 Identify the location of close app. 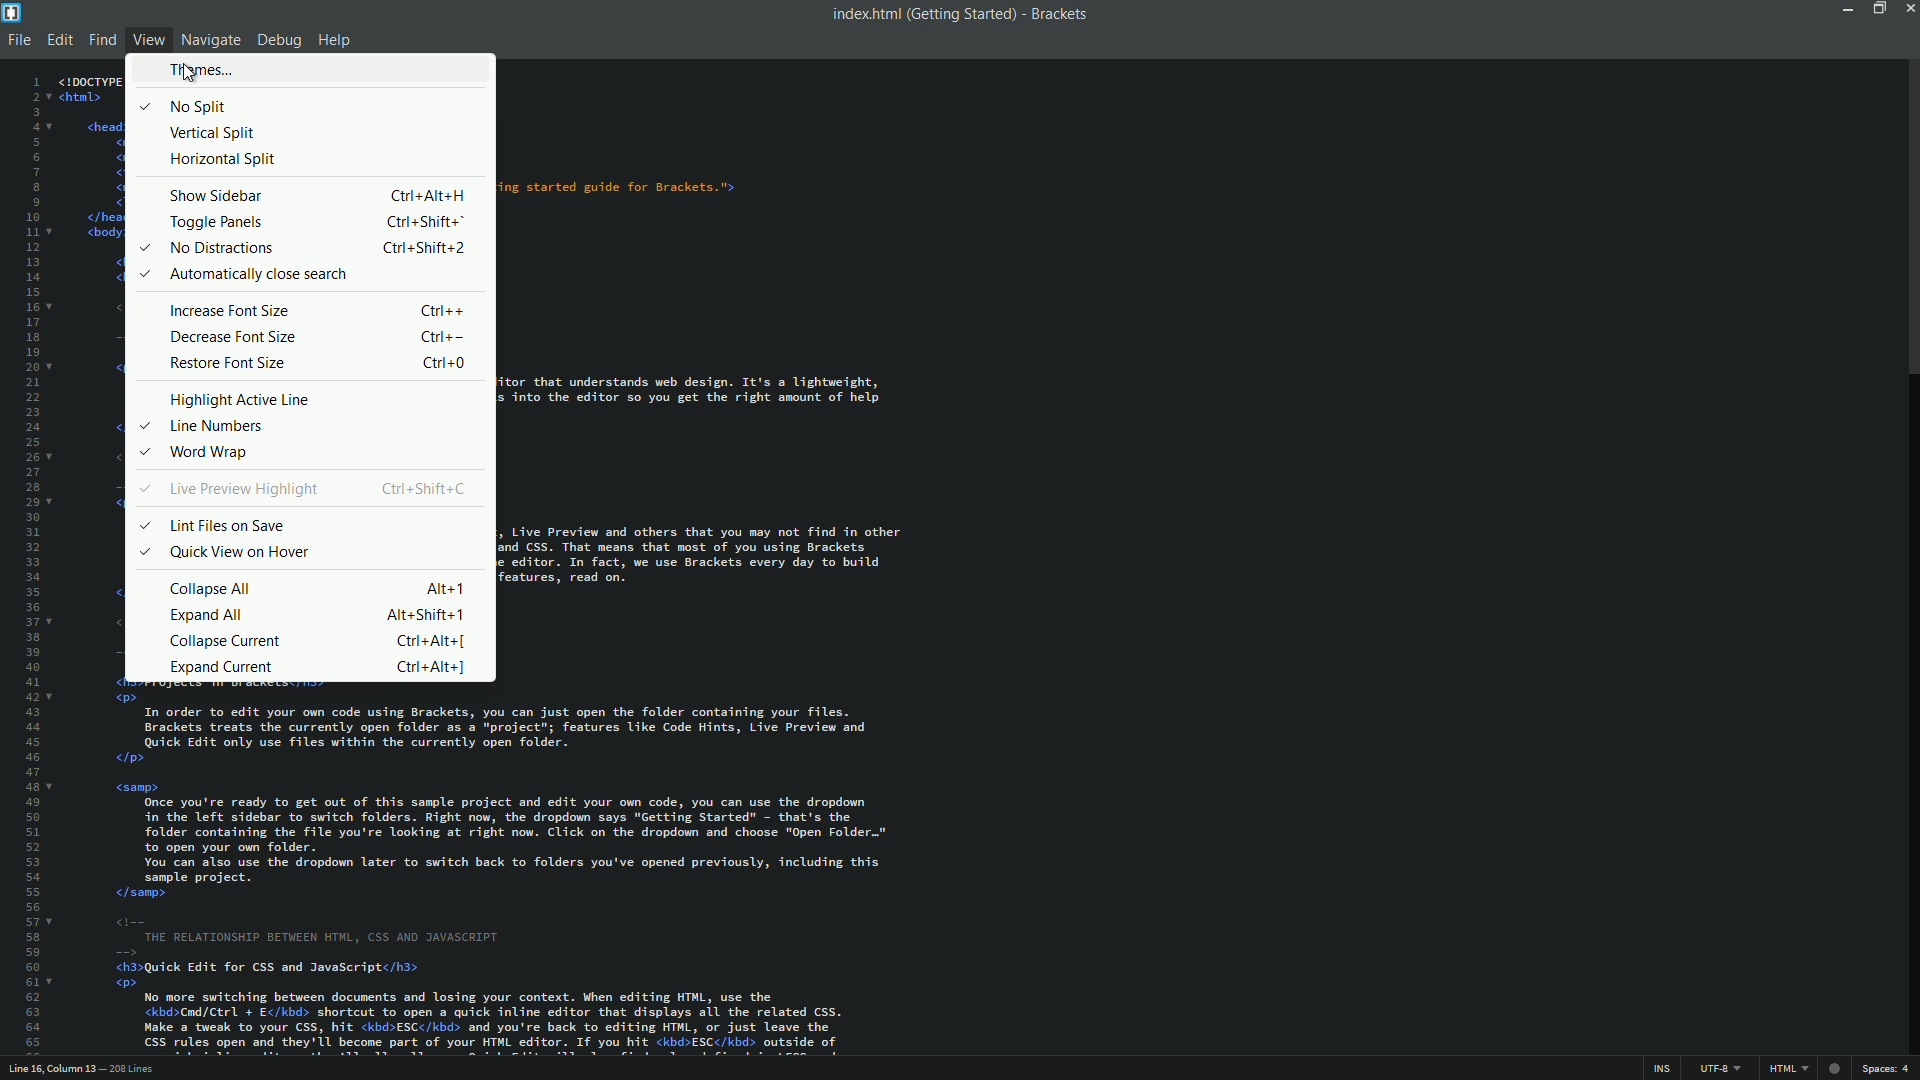
(1908, 8).